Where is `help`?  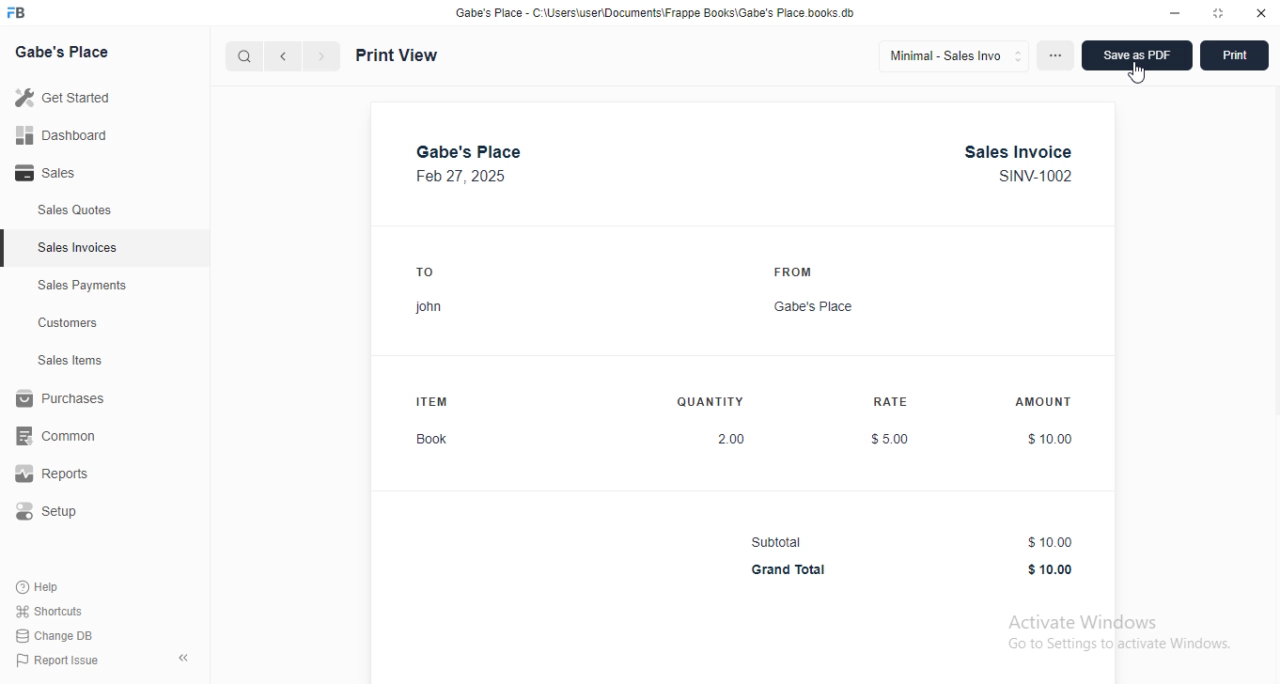 help is located at coordinates (39, 587).